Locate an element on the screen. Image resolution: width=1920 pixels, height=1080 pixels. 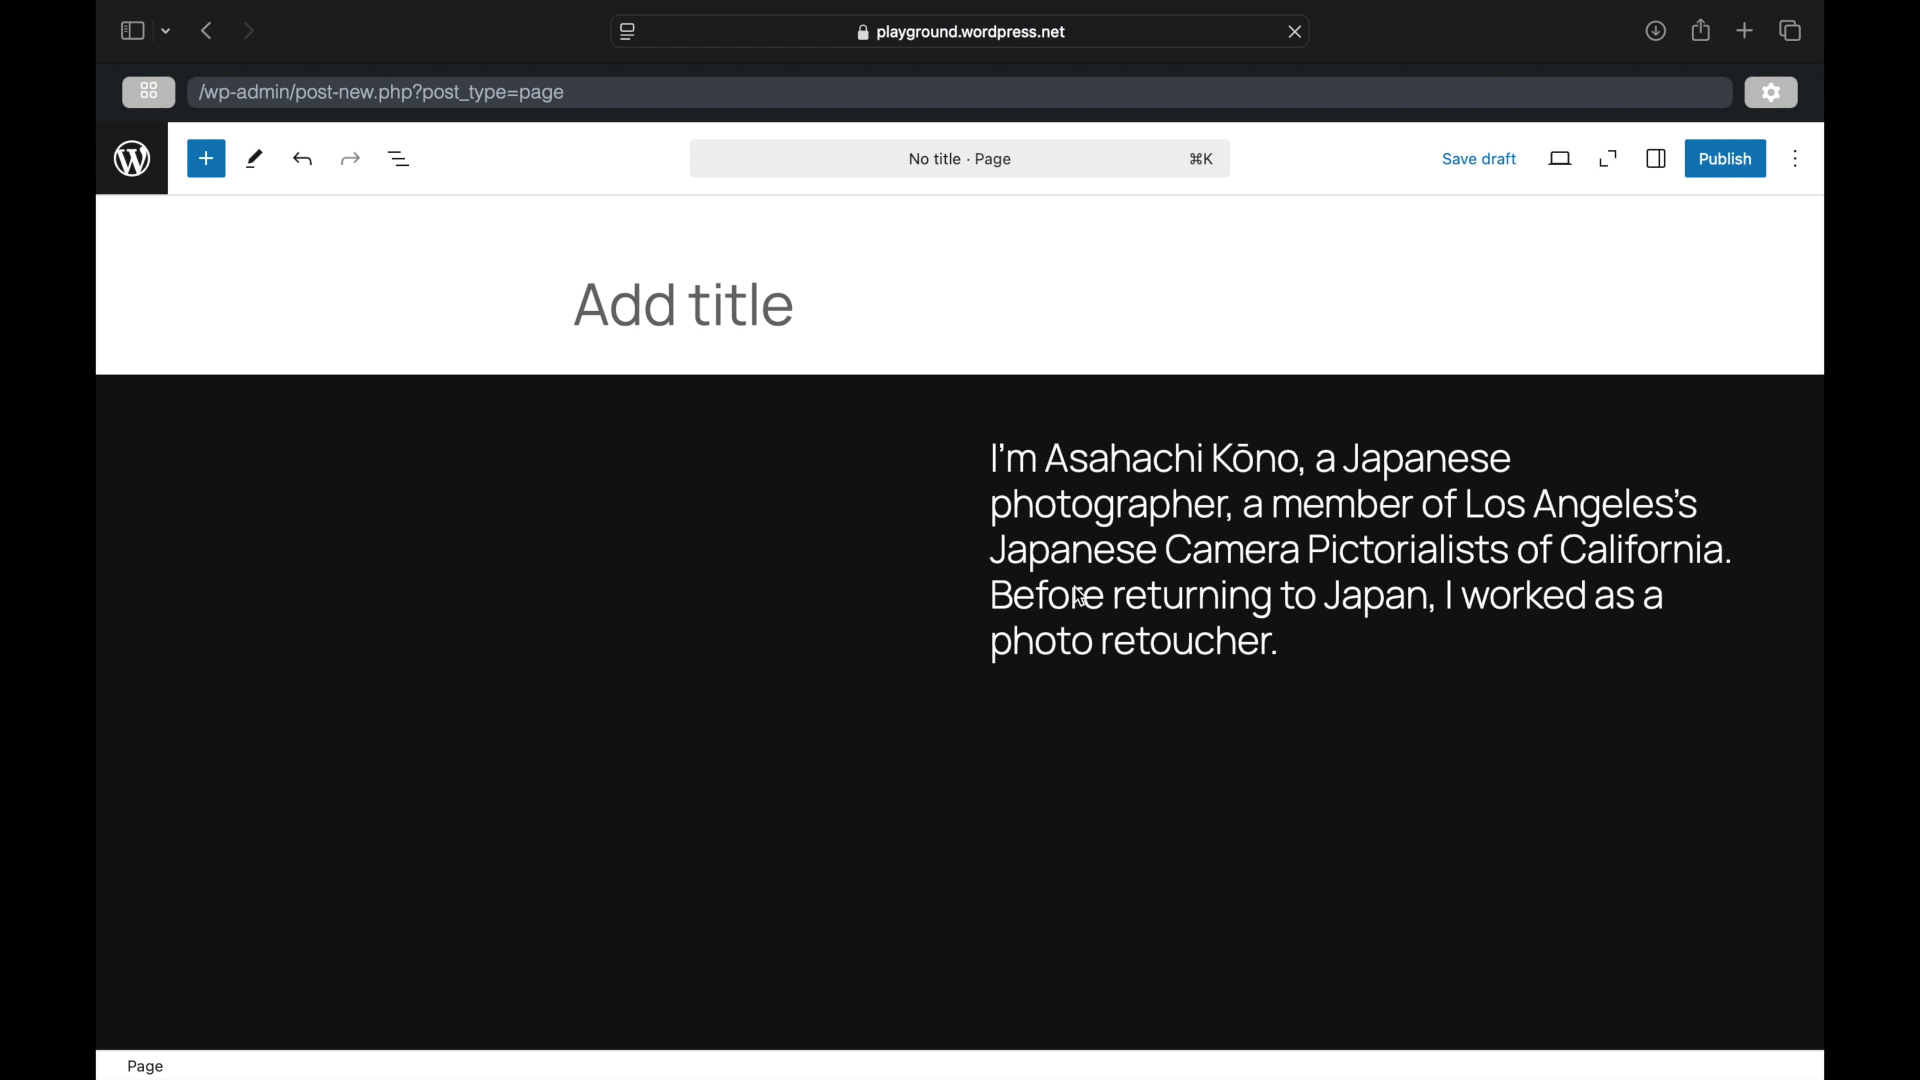
sample byline is located at coordinates (1357, 553).